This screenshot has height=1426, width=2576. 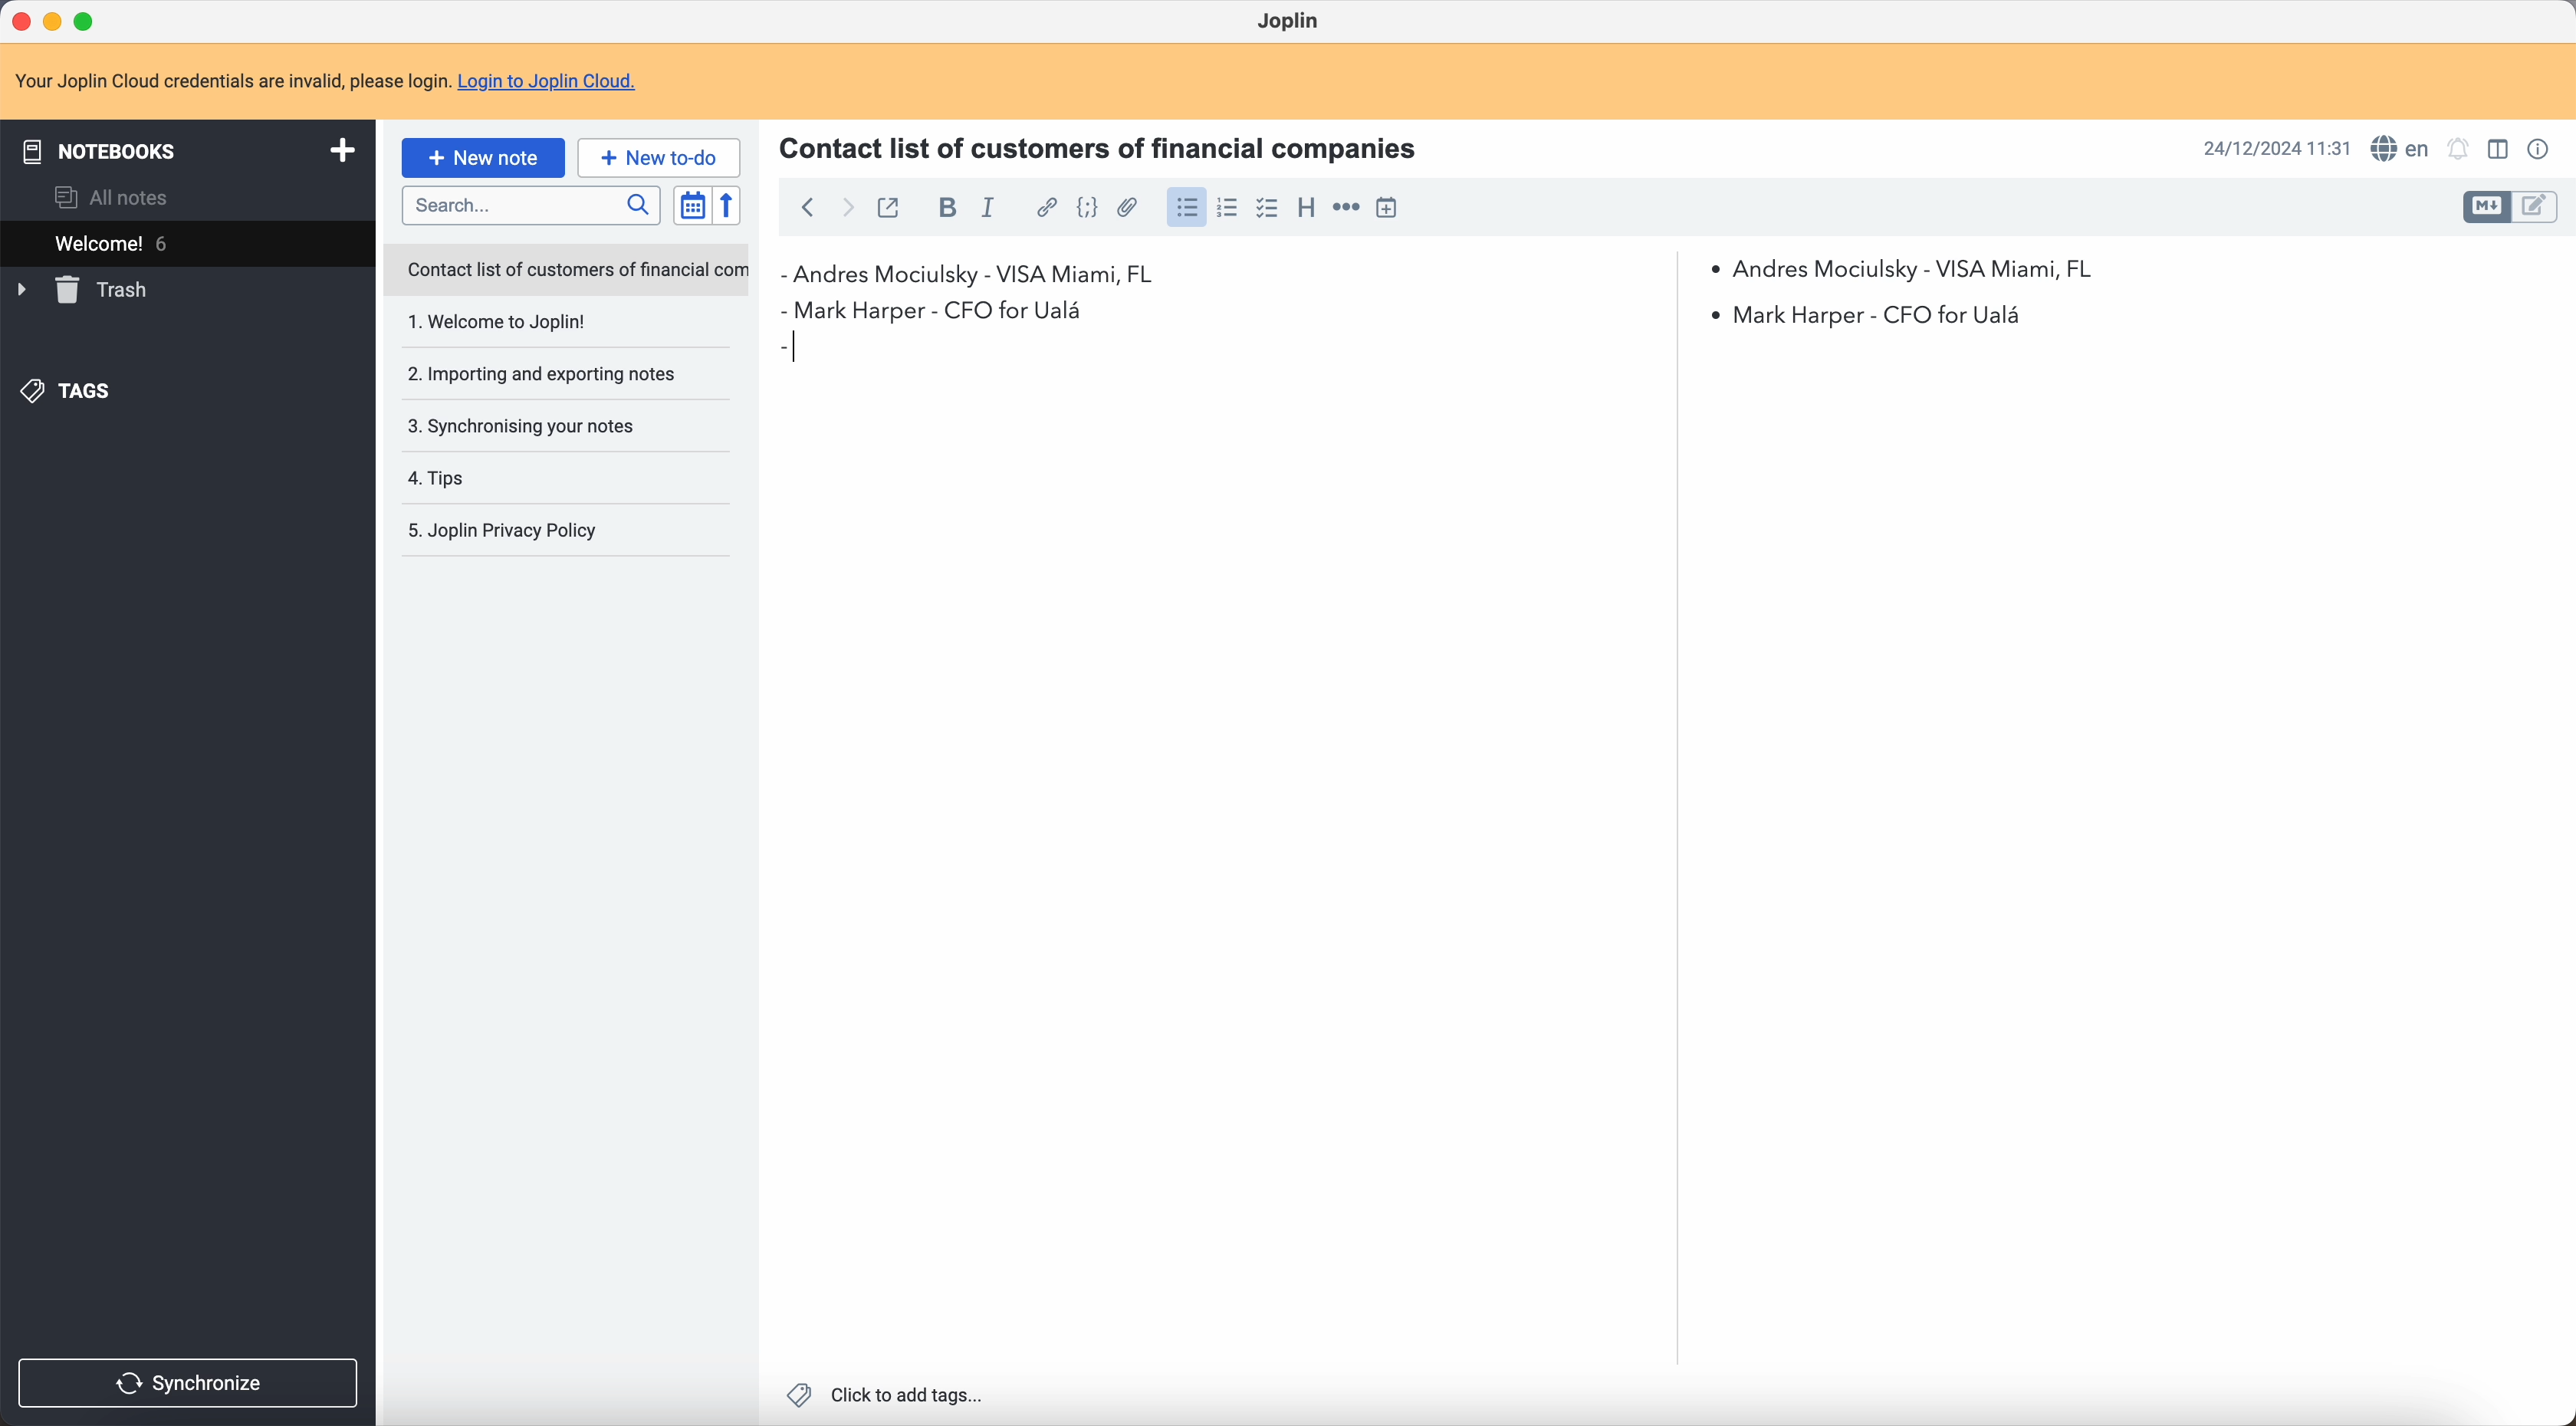 What do you see at coordinates (807, 205) in the screenshot?
I see `back` at bounding box center [807, 205].